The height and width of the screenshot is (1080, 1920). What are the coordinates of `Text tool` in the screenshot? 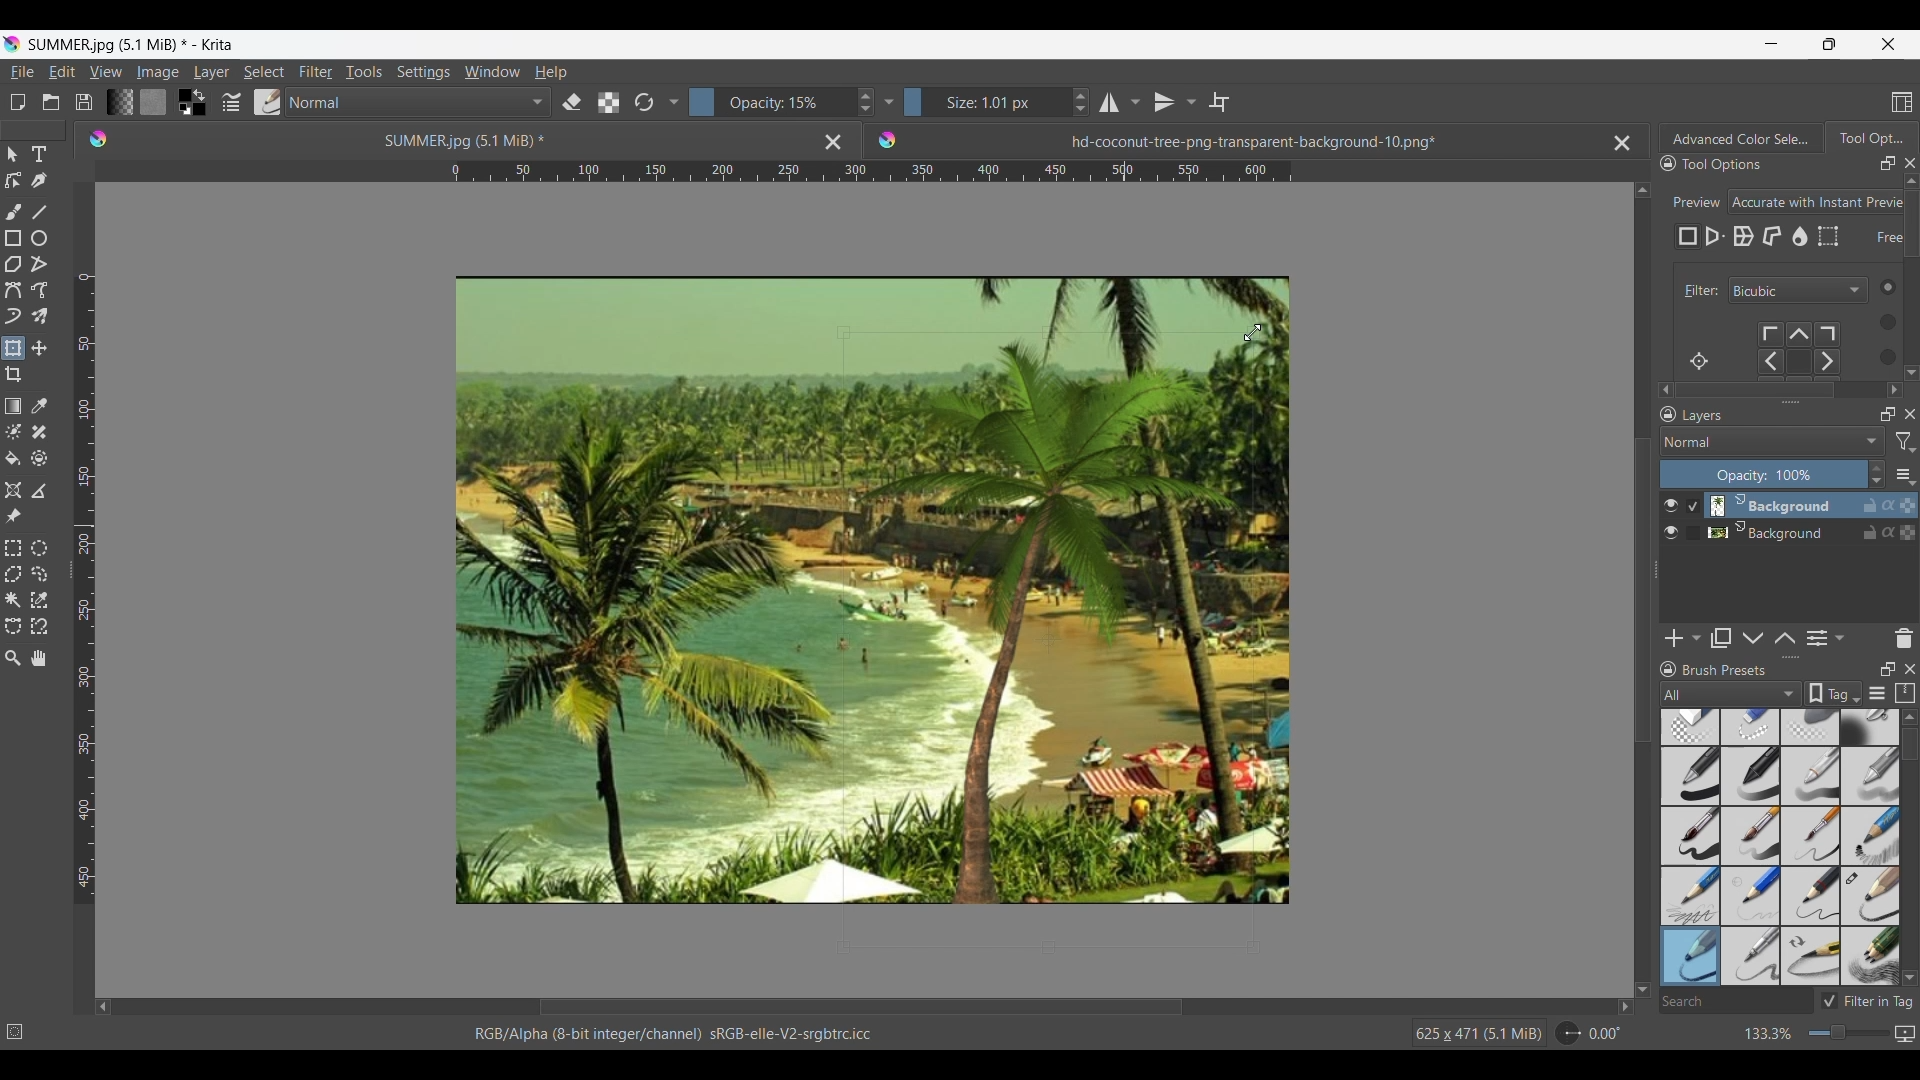 It's located at (38, 155).